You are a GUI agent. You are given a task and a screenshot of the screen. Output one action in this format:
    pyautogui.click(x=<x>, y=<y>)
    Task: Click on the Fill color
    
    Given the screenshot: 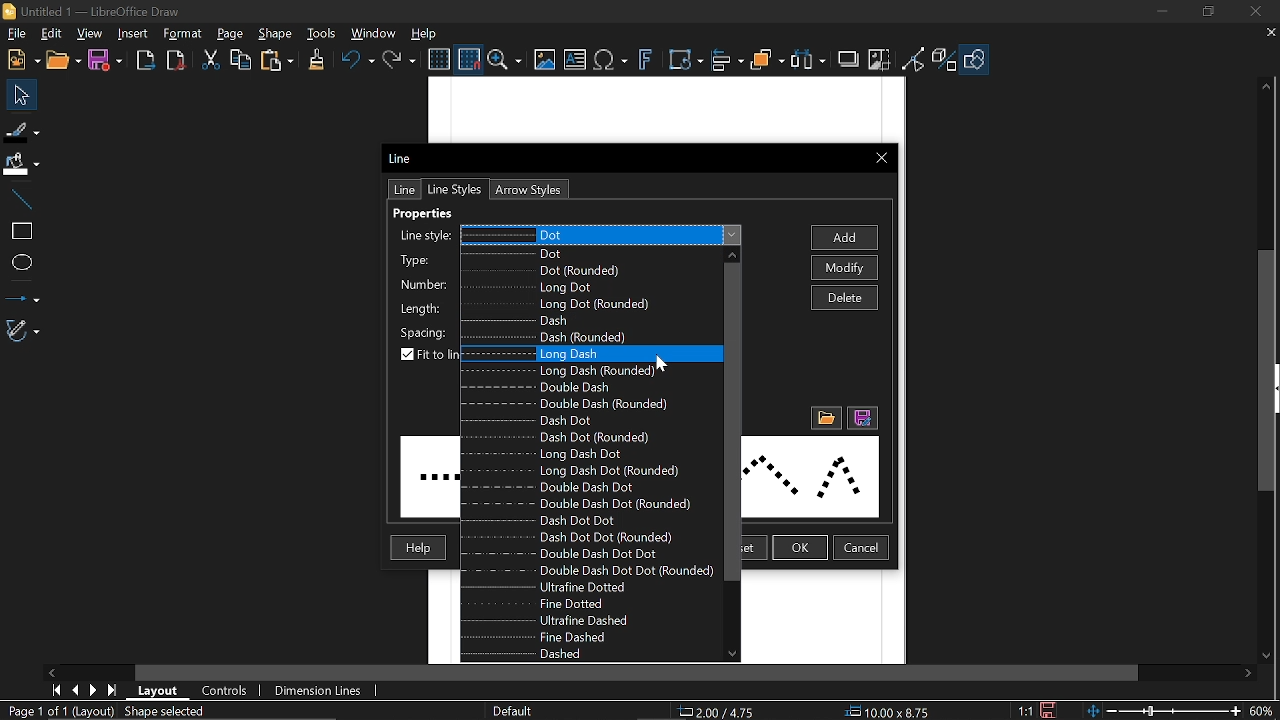 What is the action you would take?
    pyautogui.click(x=21, y=165)
    